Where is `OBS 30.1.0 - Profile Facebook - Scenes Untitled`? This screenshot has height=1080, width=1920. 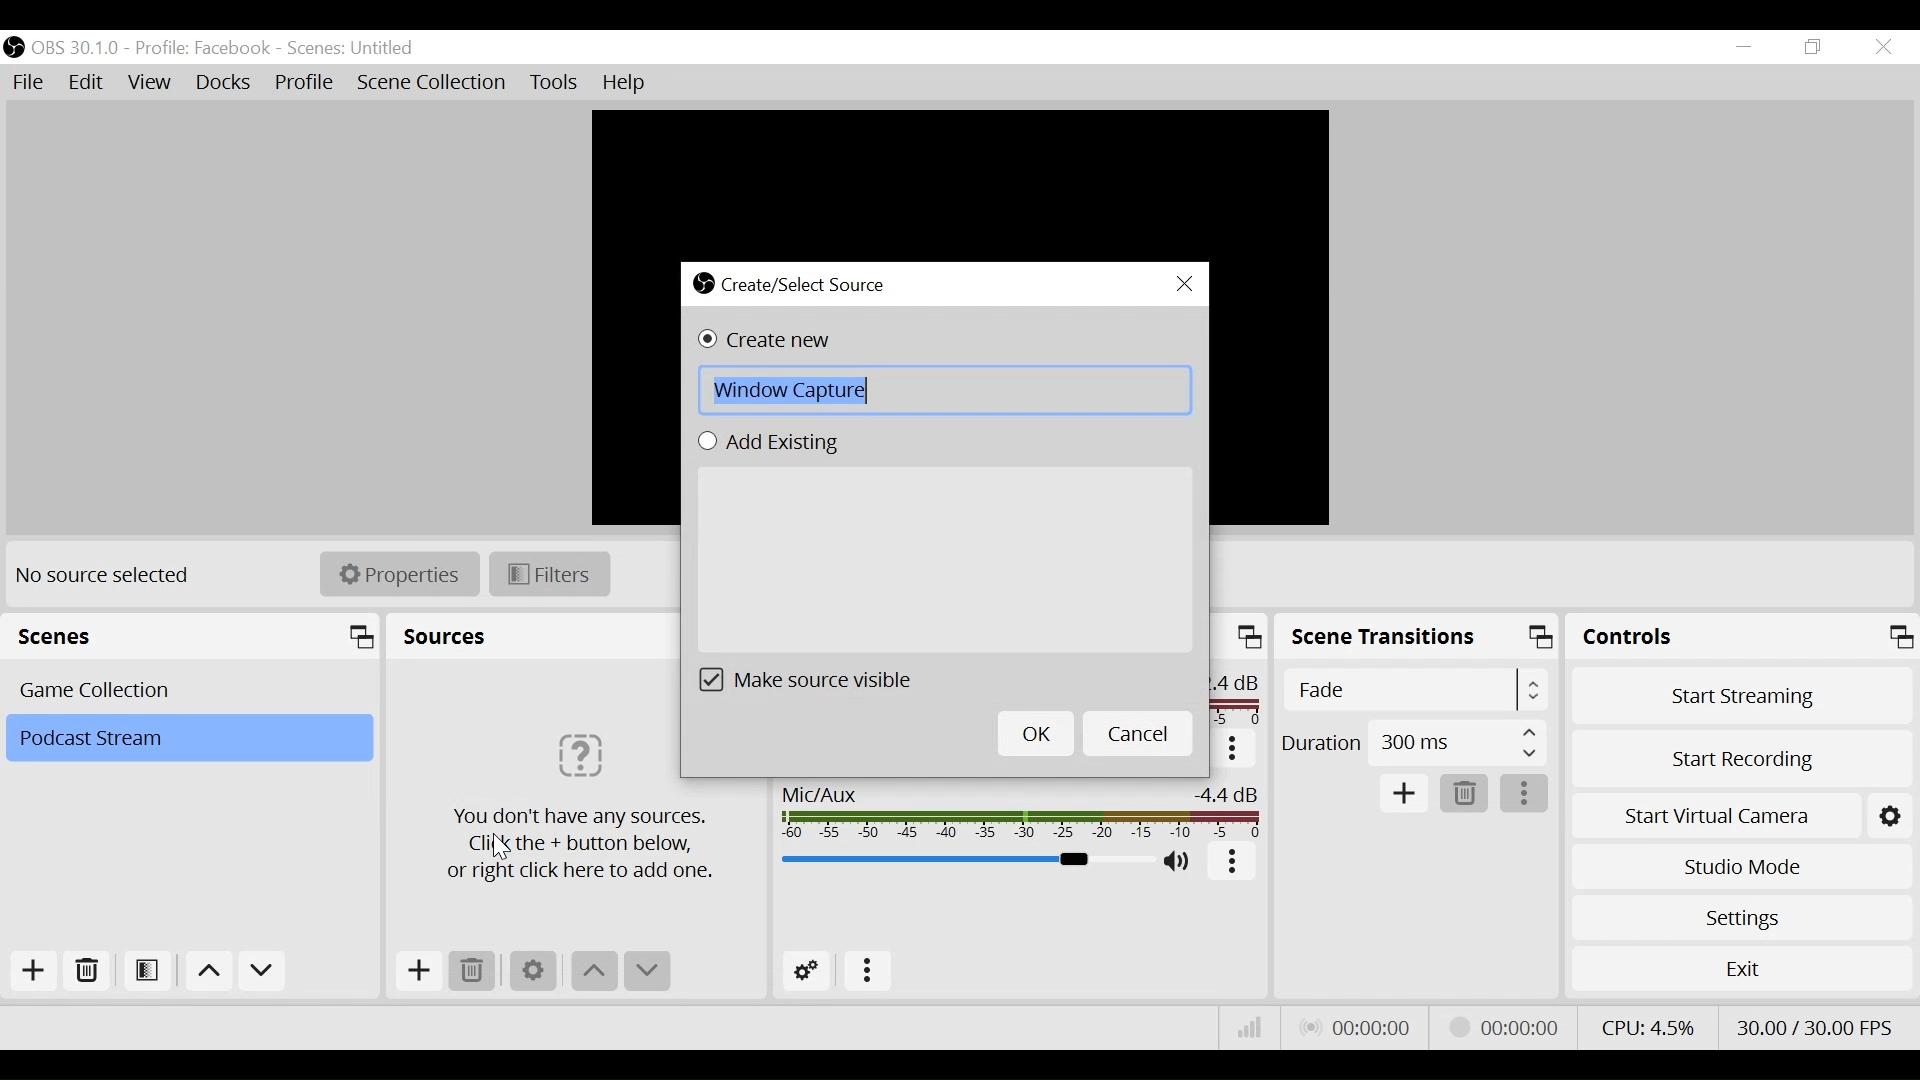 OBS 30.1.0 - Profile Facebook - Scenes Untitled is located at coordinates (228, 48).